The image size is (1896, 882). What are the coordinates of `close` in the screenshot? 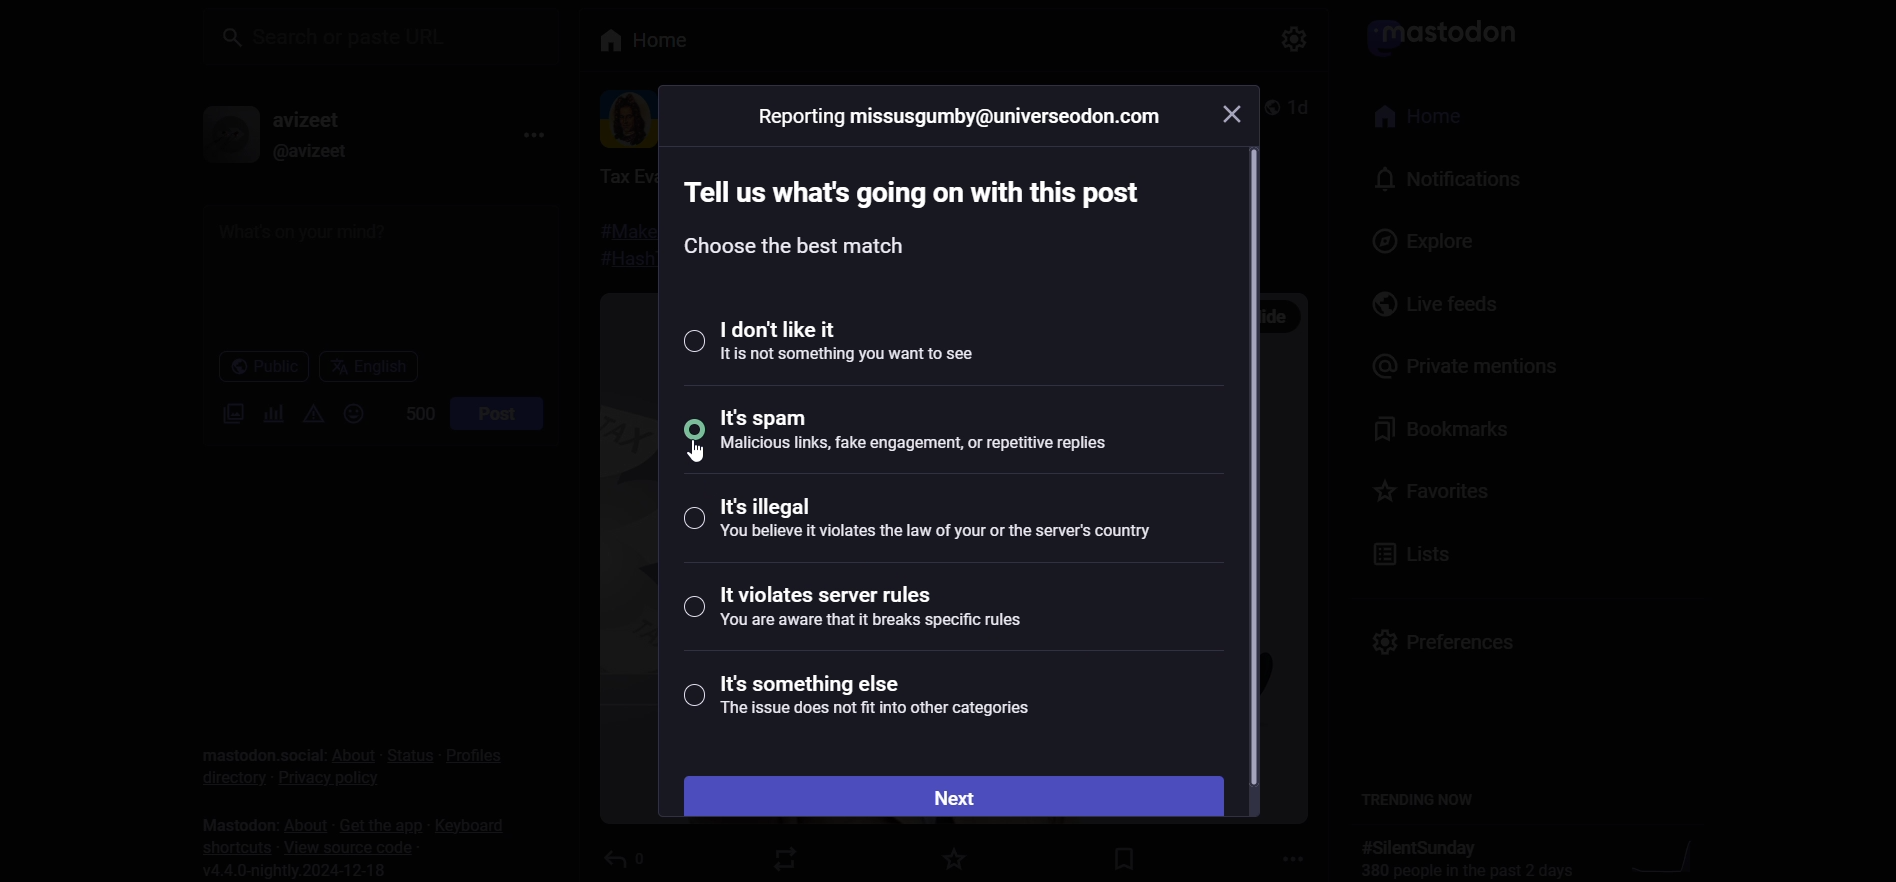 It's located at (1234, 112).